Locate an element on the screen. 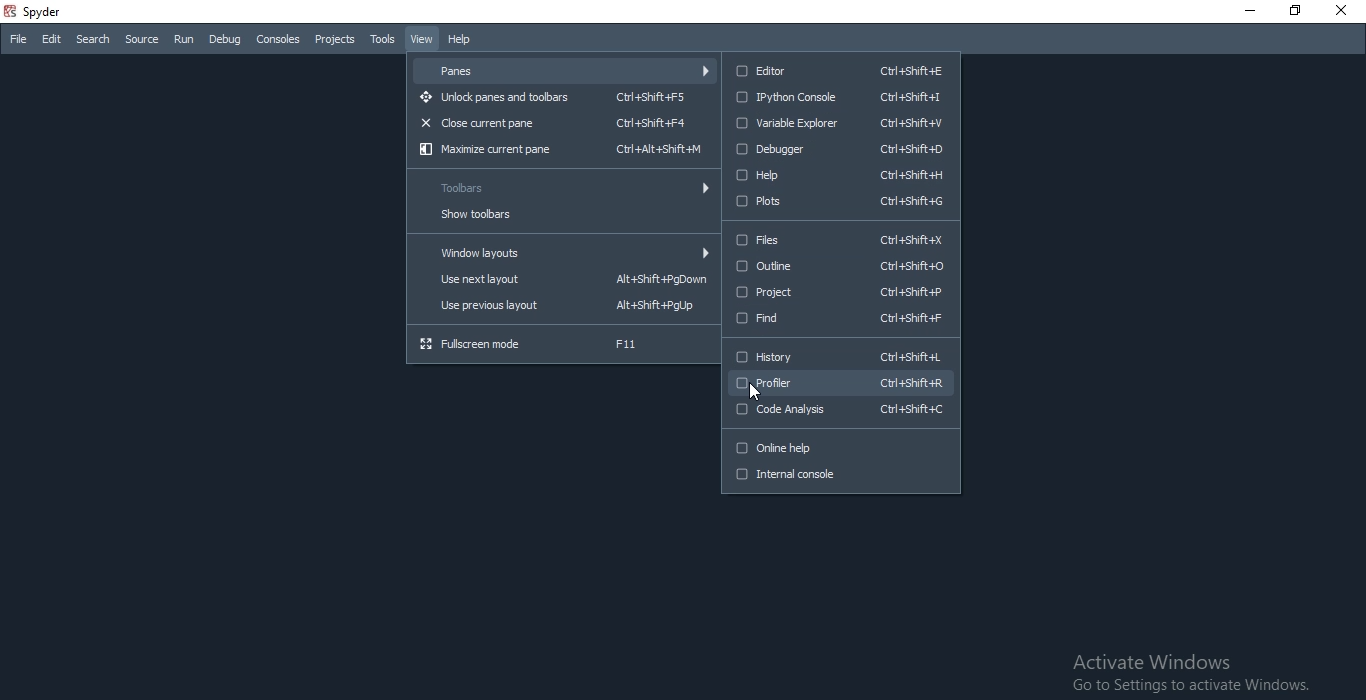 The width and height of the screenshot is (1366, 700). Activate Windows
Go to Settings to activate Windows. is located at coordinates (1195, 672).